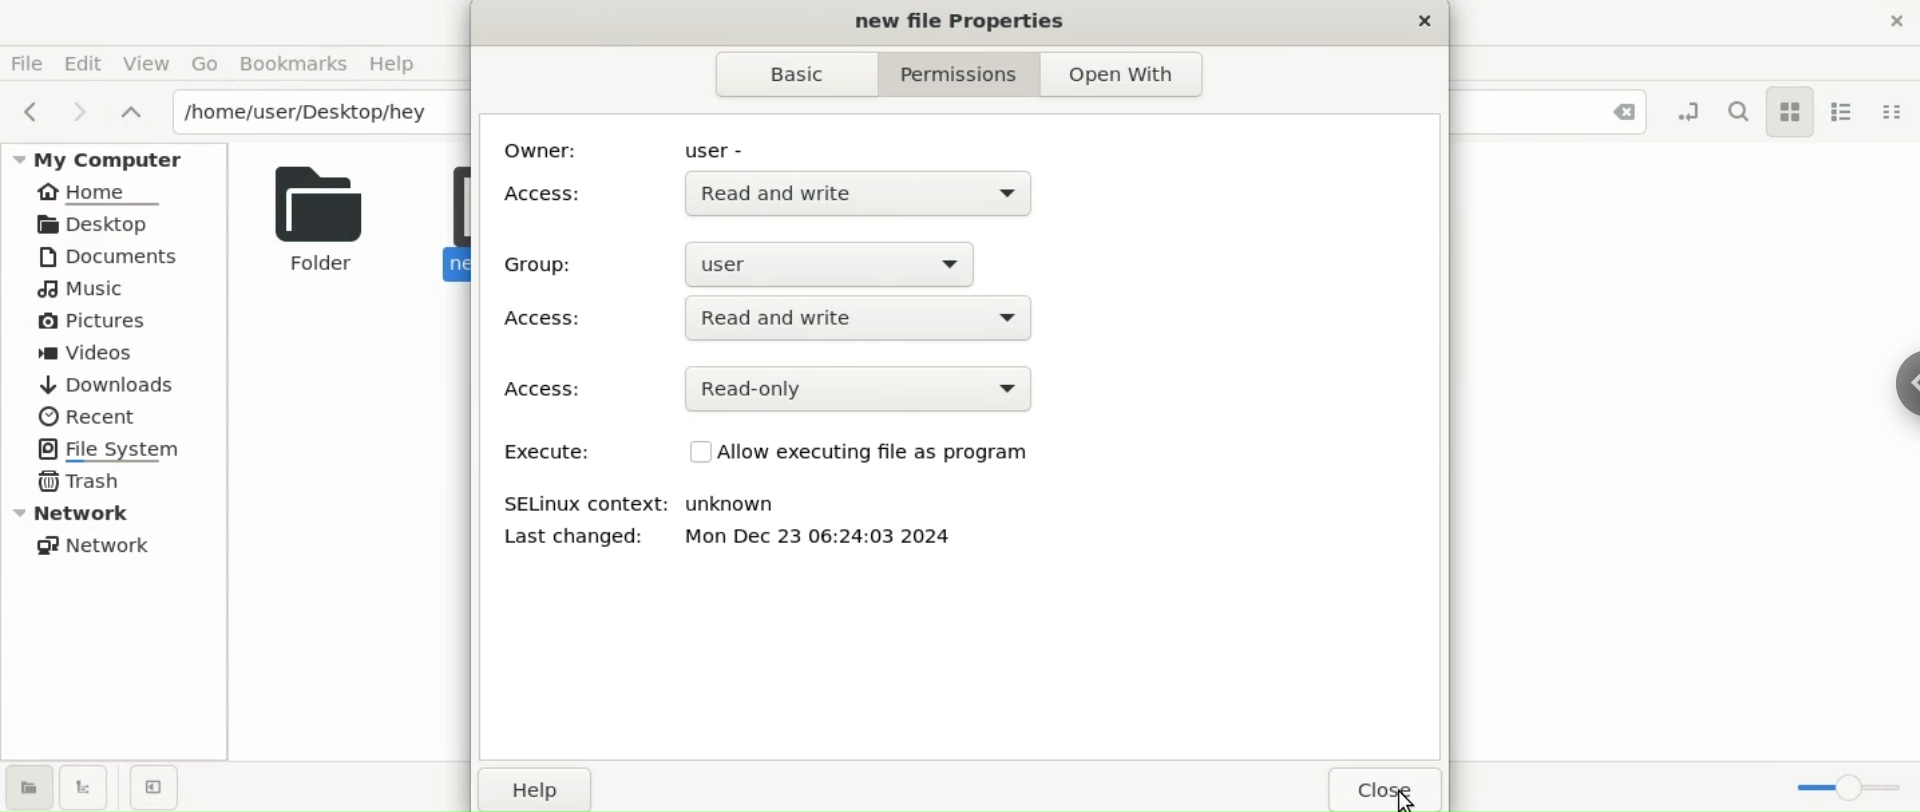  Describe the element at coordinates (1386, 790) in the screenshot. I see `close` at that location.